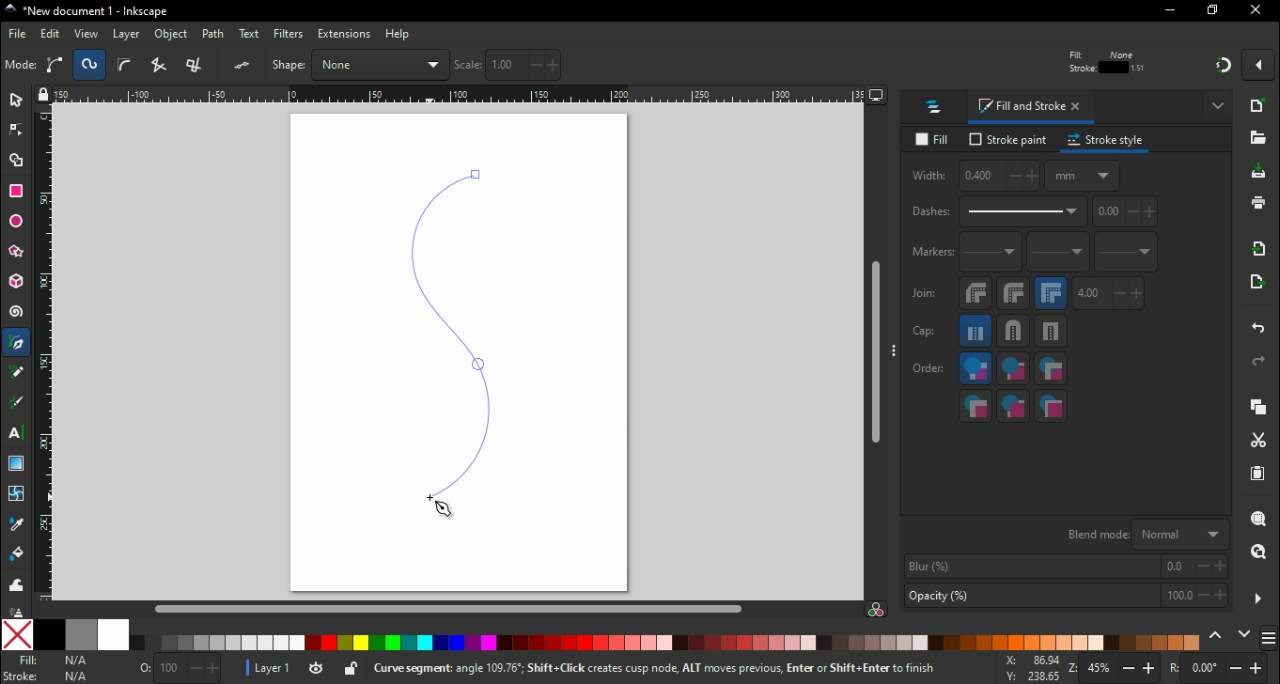 This screenshot has height=684, width=1280. Describe the element at coordinates (937, 109) in the screenshot. I see `layers and objects` at that location.